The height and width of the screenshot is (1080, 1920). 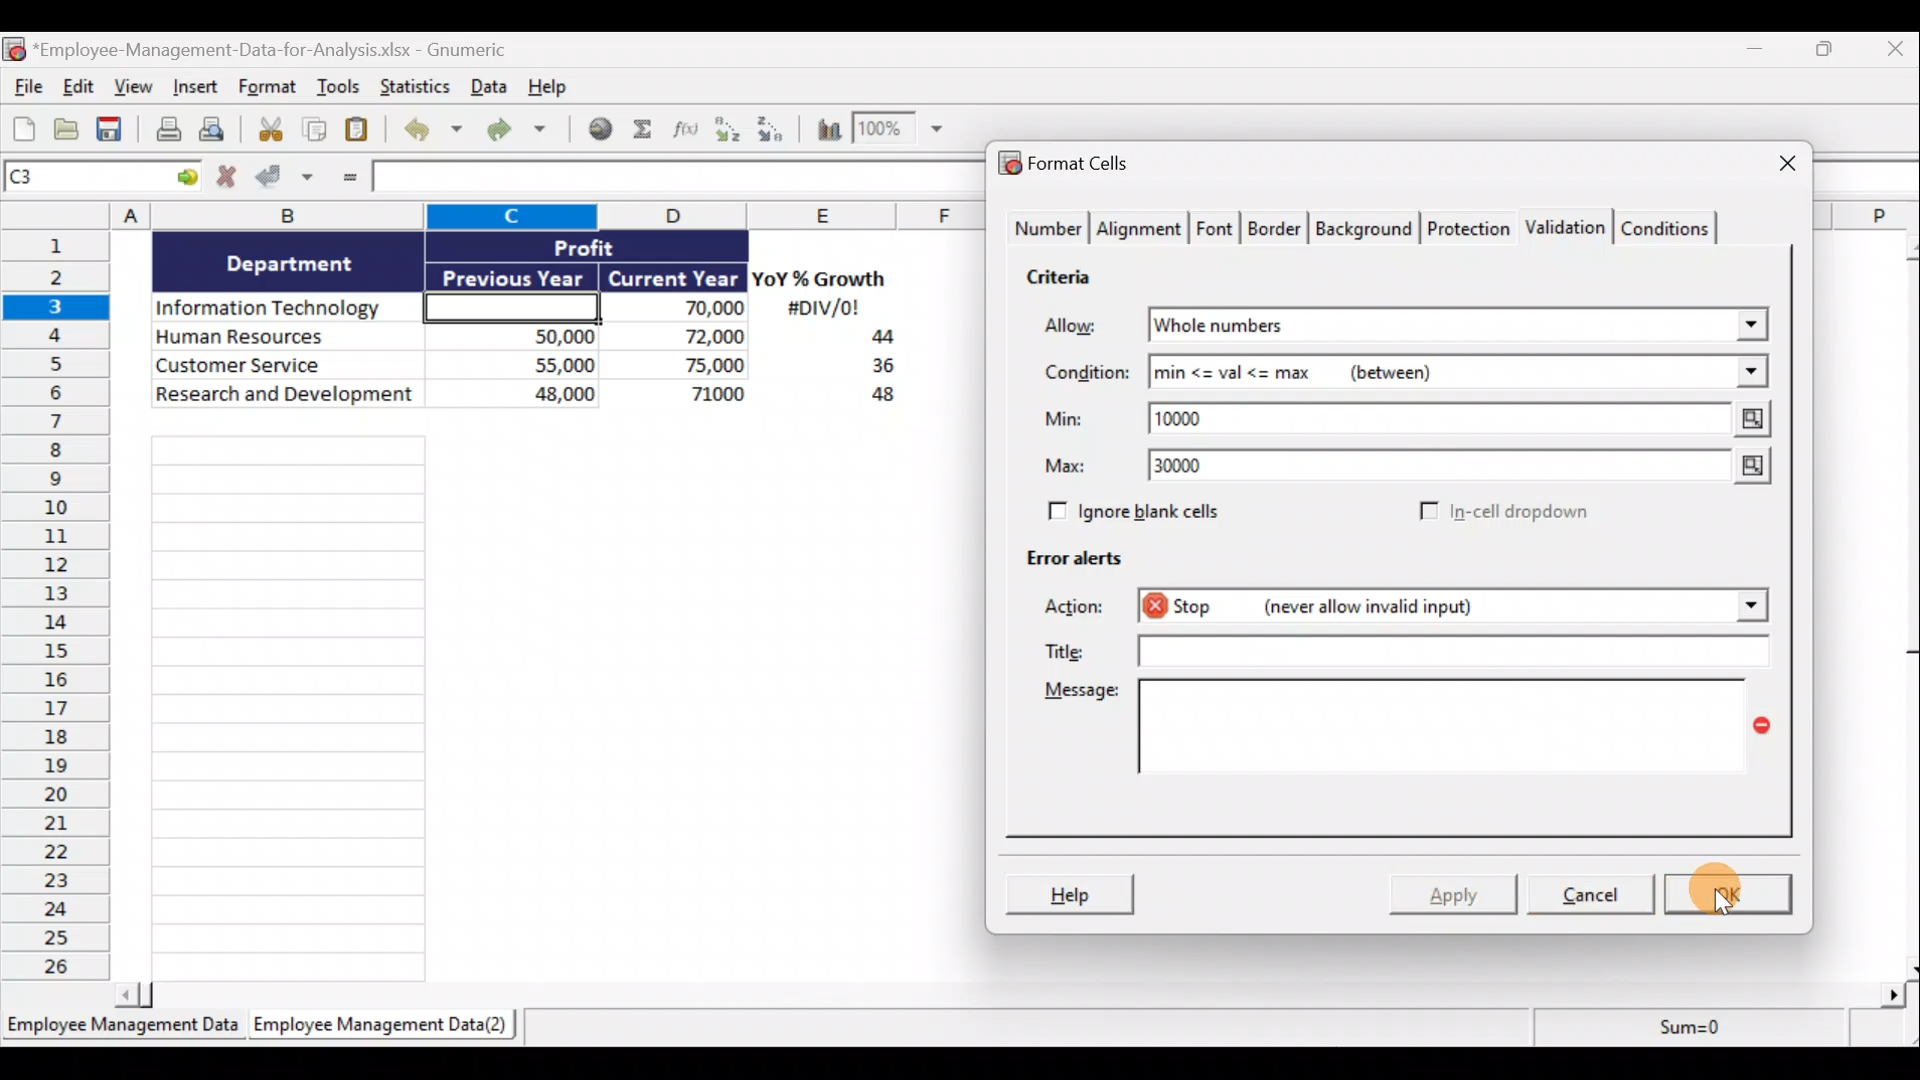 What do you see at coordinates (111, 130) in the screenshot?
I see `Save current workbook` at bounding box center [111, 130].